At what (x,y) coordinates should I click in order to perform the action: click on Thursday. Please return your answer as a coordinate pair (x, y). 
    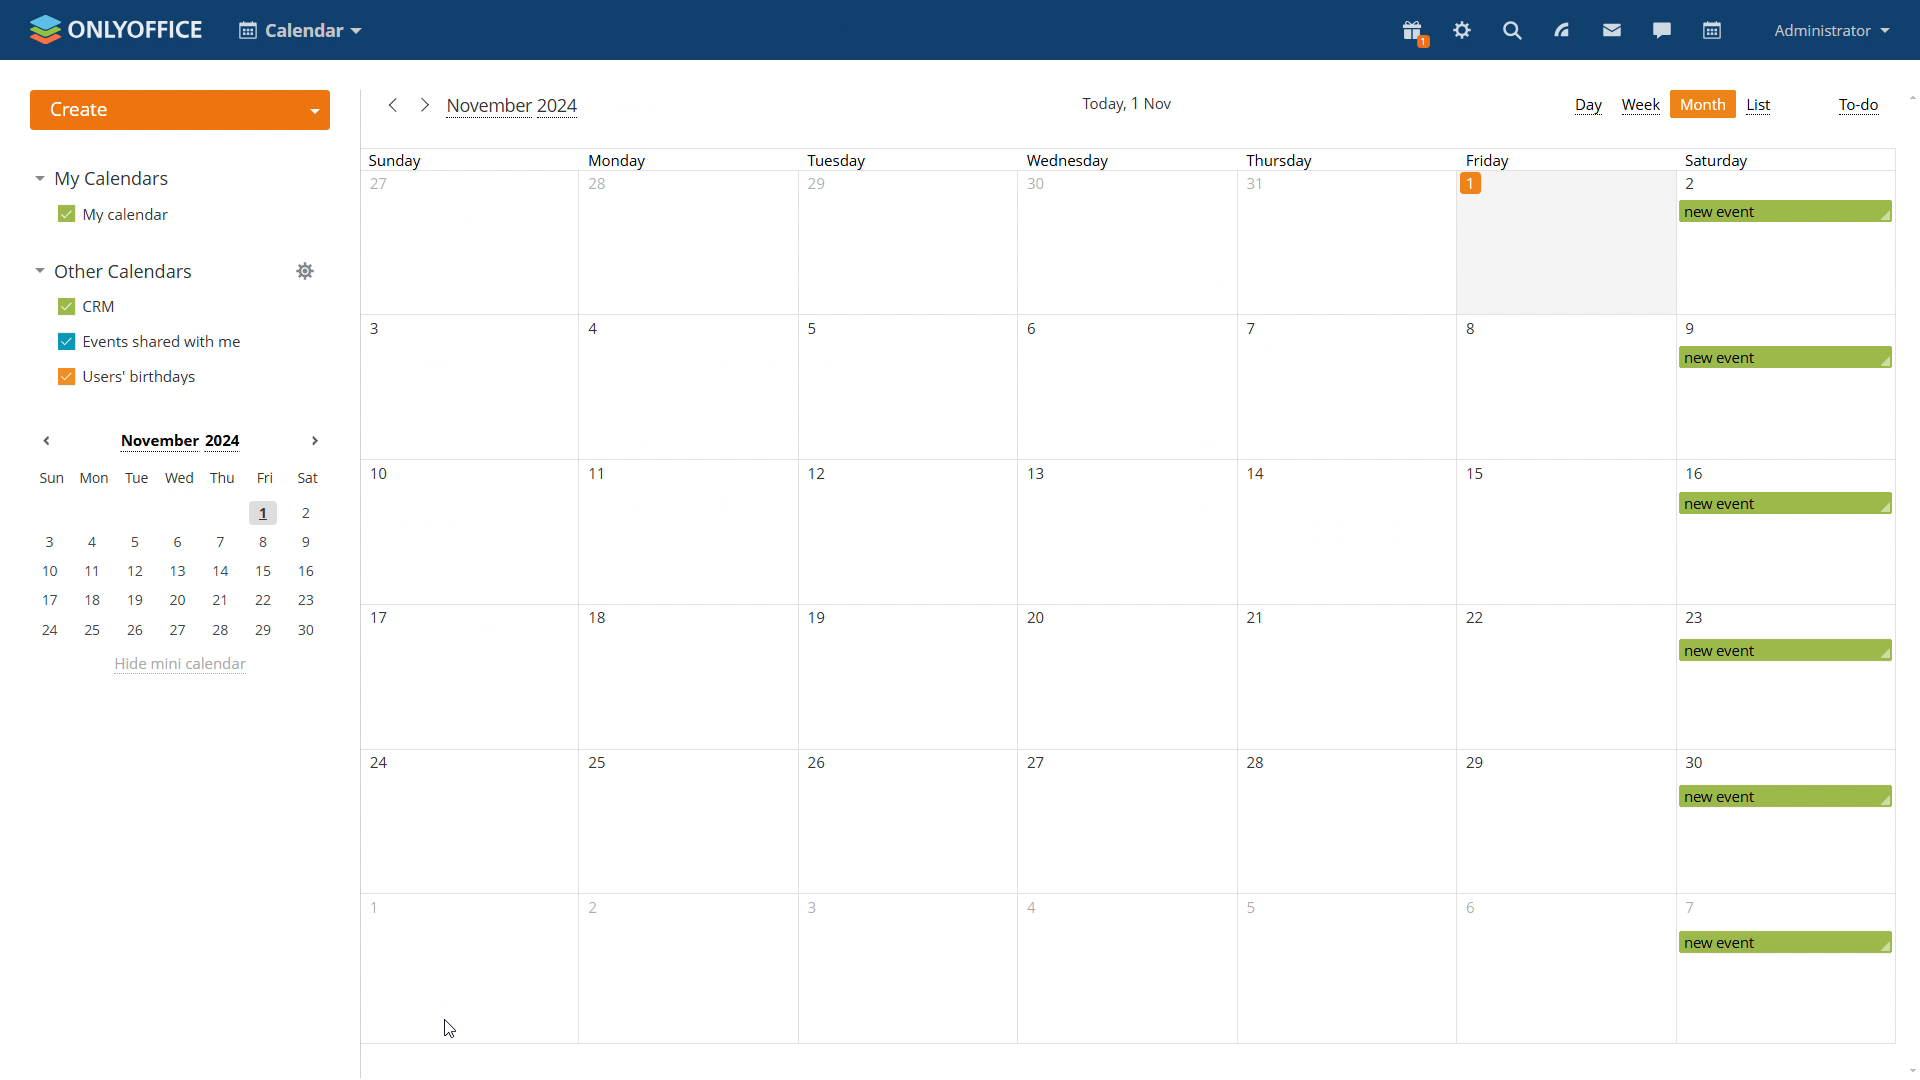
    Looking at the image, I should click on (1346, 596).